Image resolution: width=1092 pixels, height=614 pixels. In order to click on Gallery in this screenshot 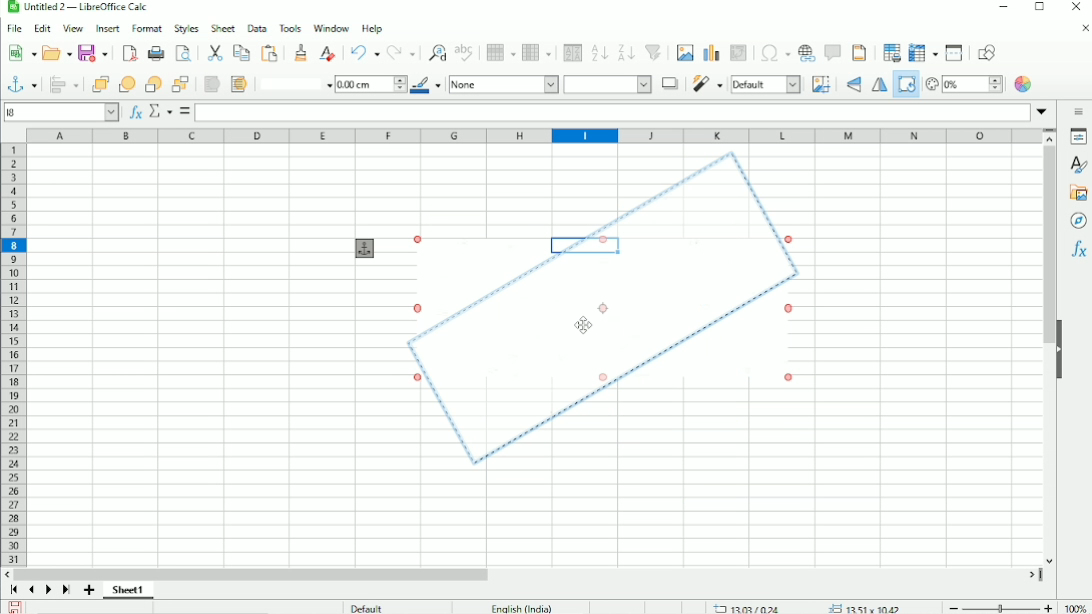, I will do `click(1077, 193)`.